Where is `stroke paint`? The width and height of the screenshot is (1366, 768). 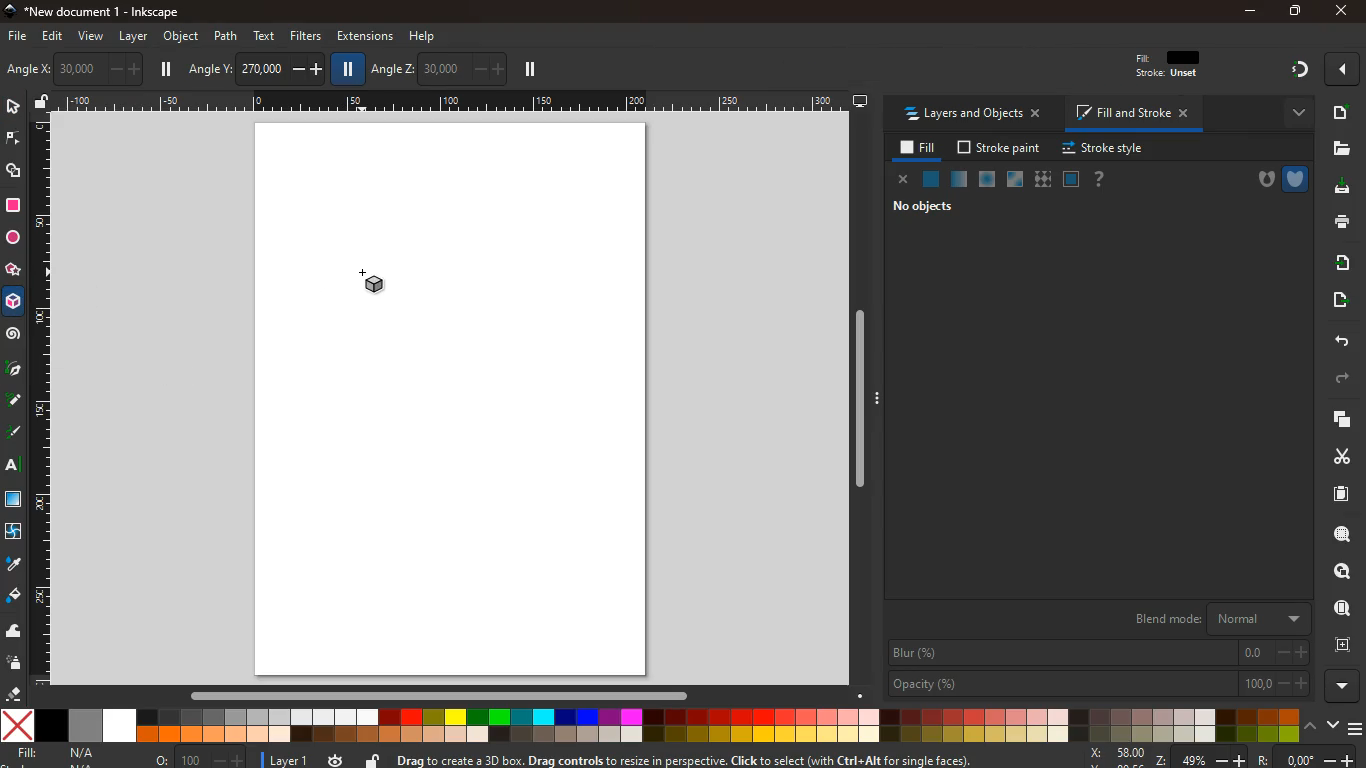
stroke paint is located at coordinates (995, 148).